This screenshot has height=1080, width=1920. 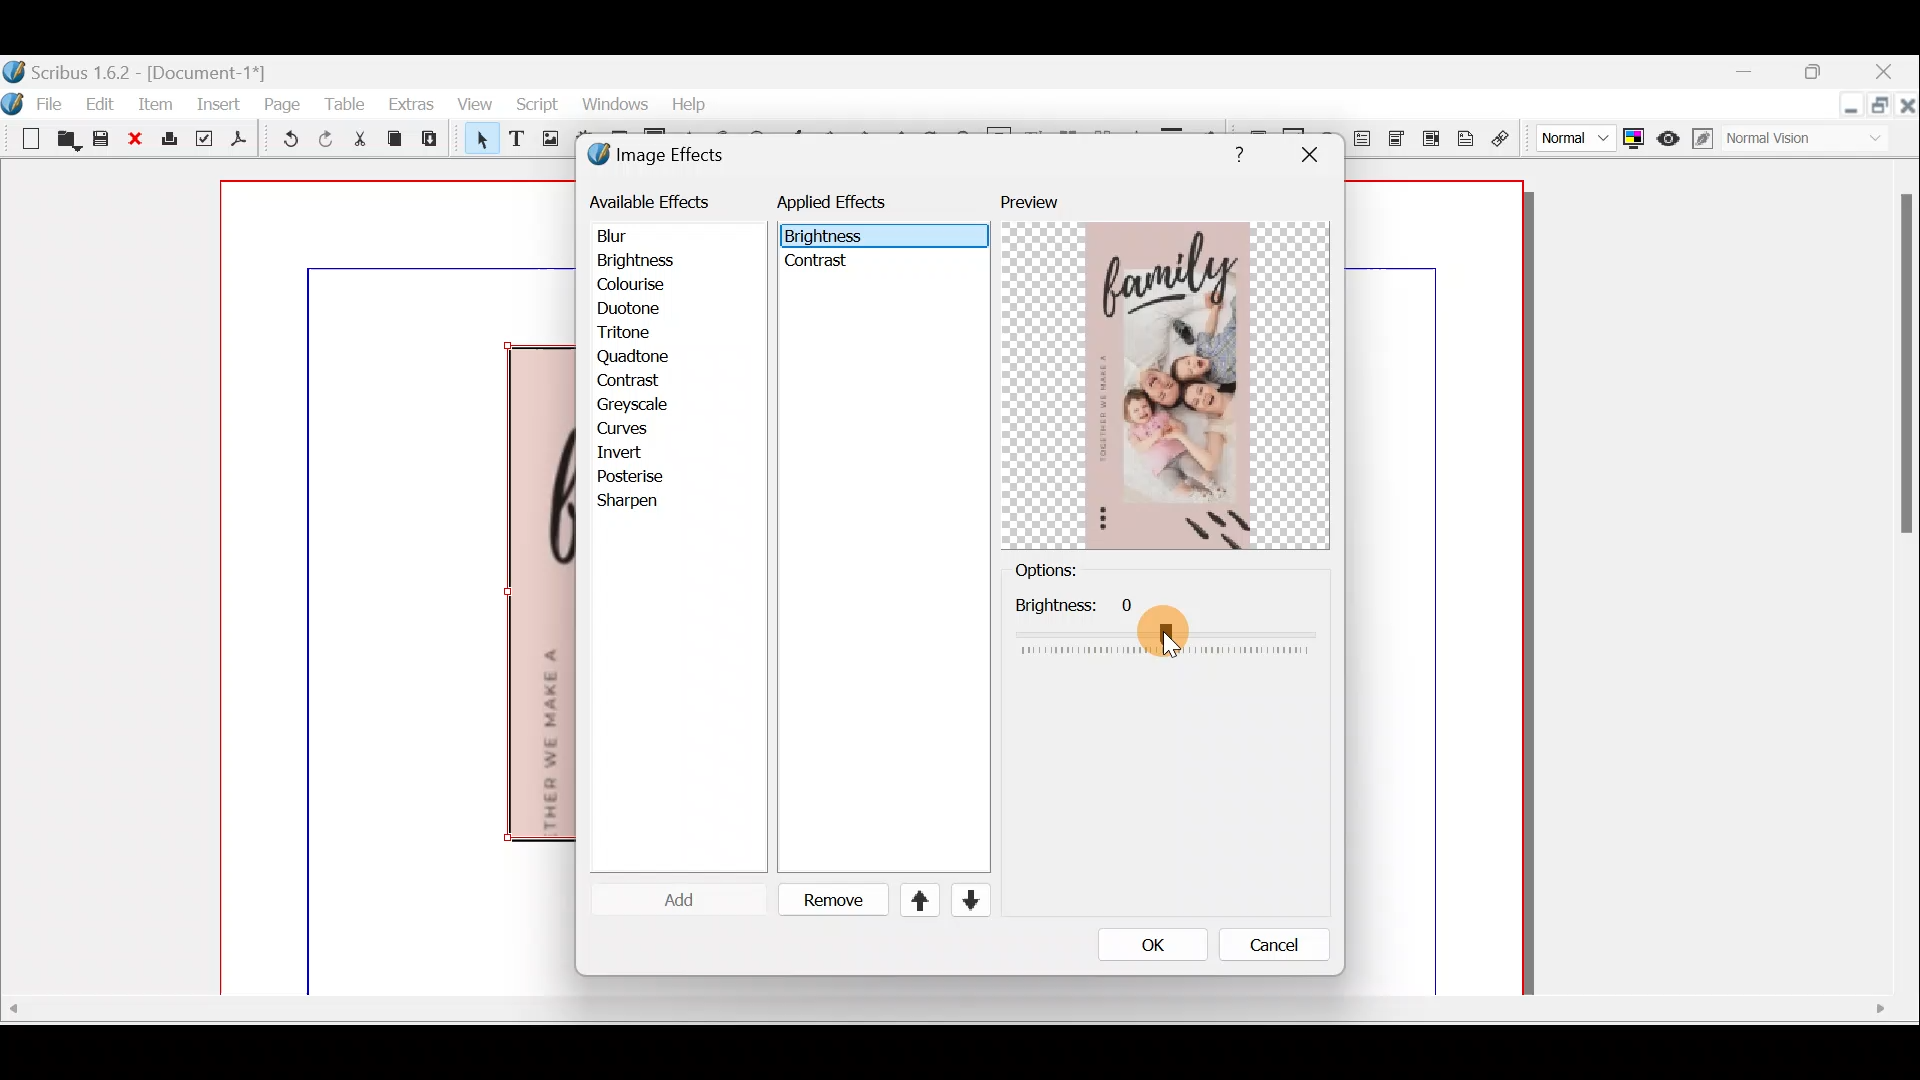 I want to click on File, so click(x=53, y=102).